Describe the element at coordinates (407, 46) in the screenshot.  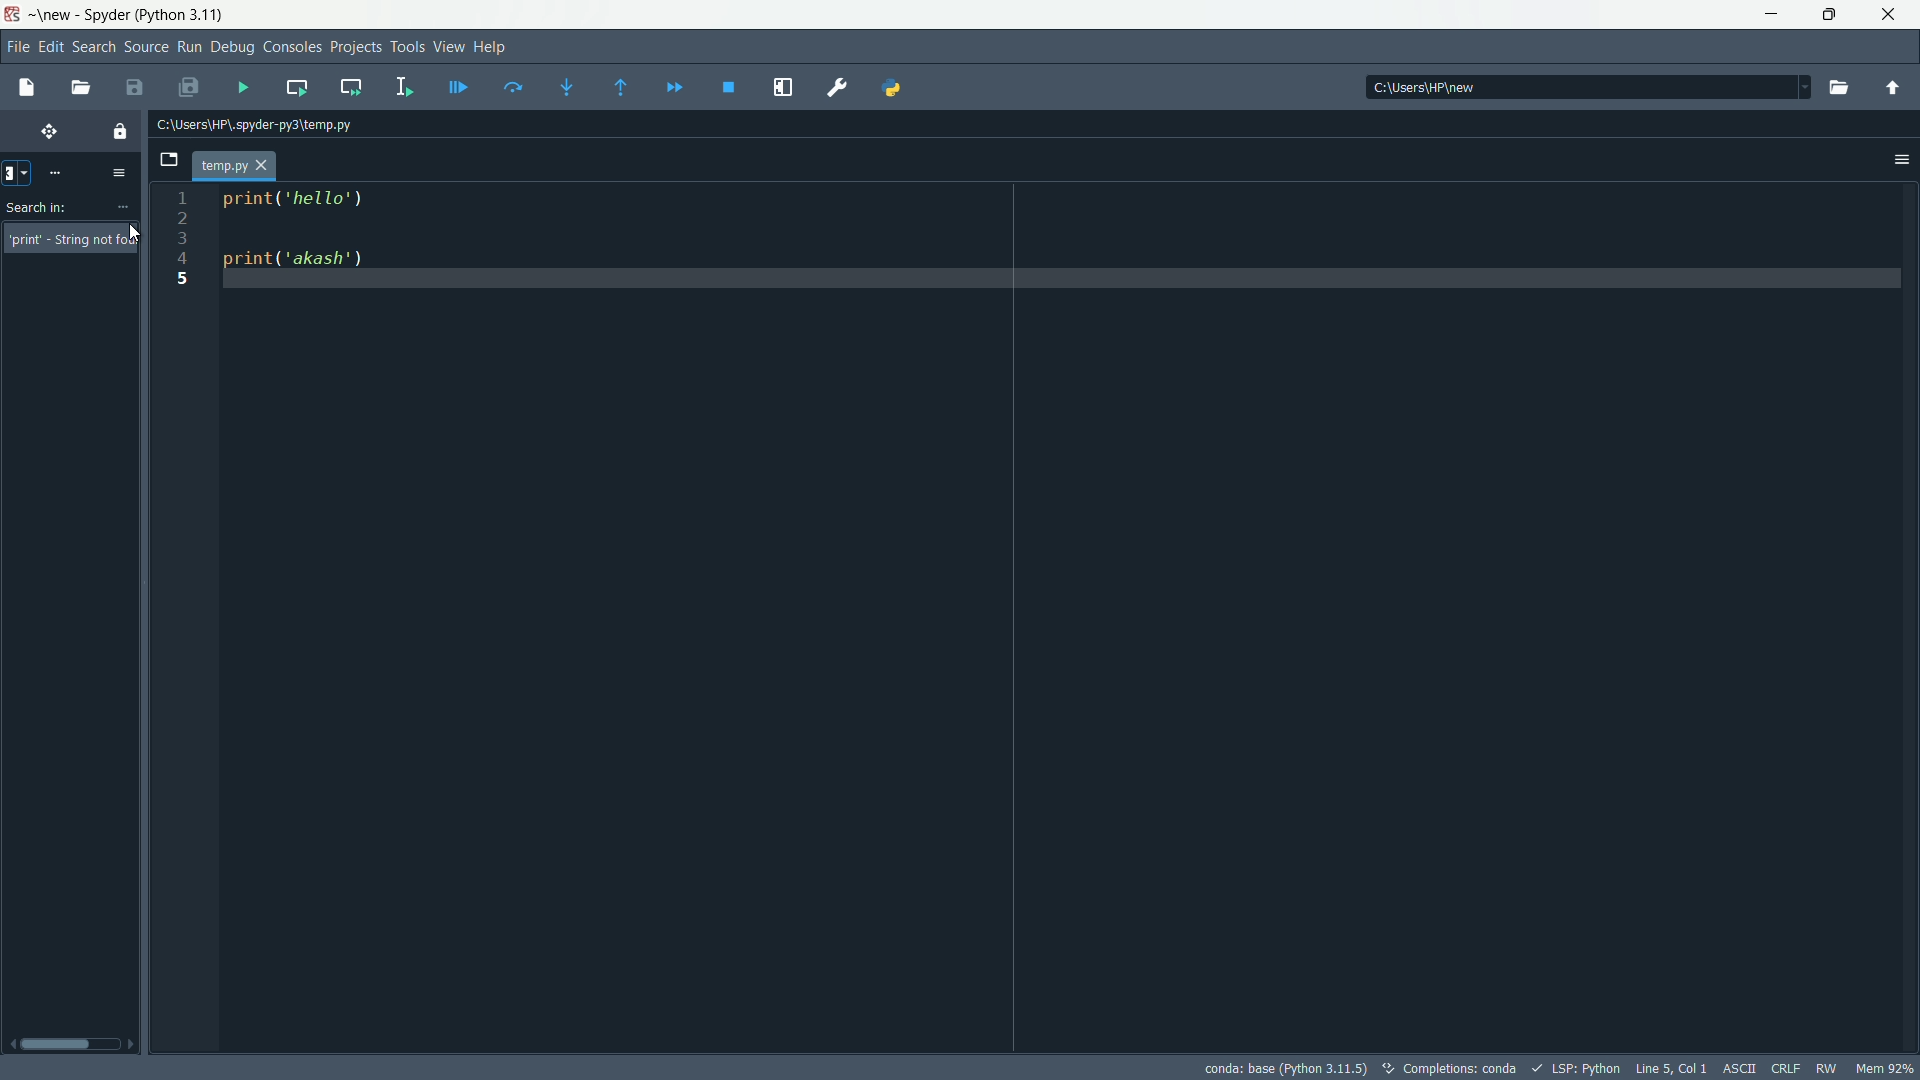
I see `Tools Menu` at that location.